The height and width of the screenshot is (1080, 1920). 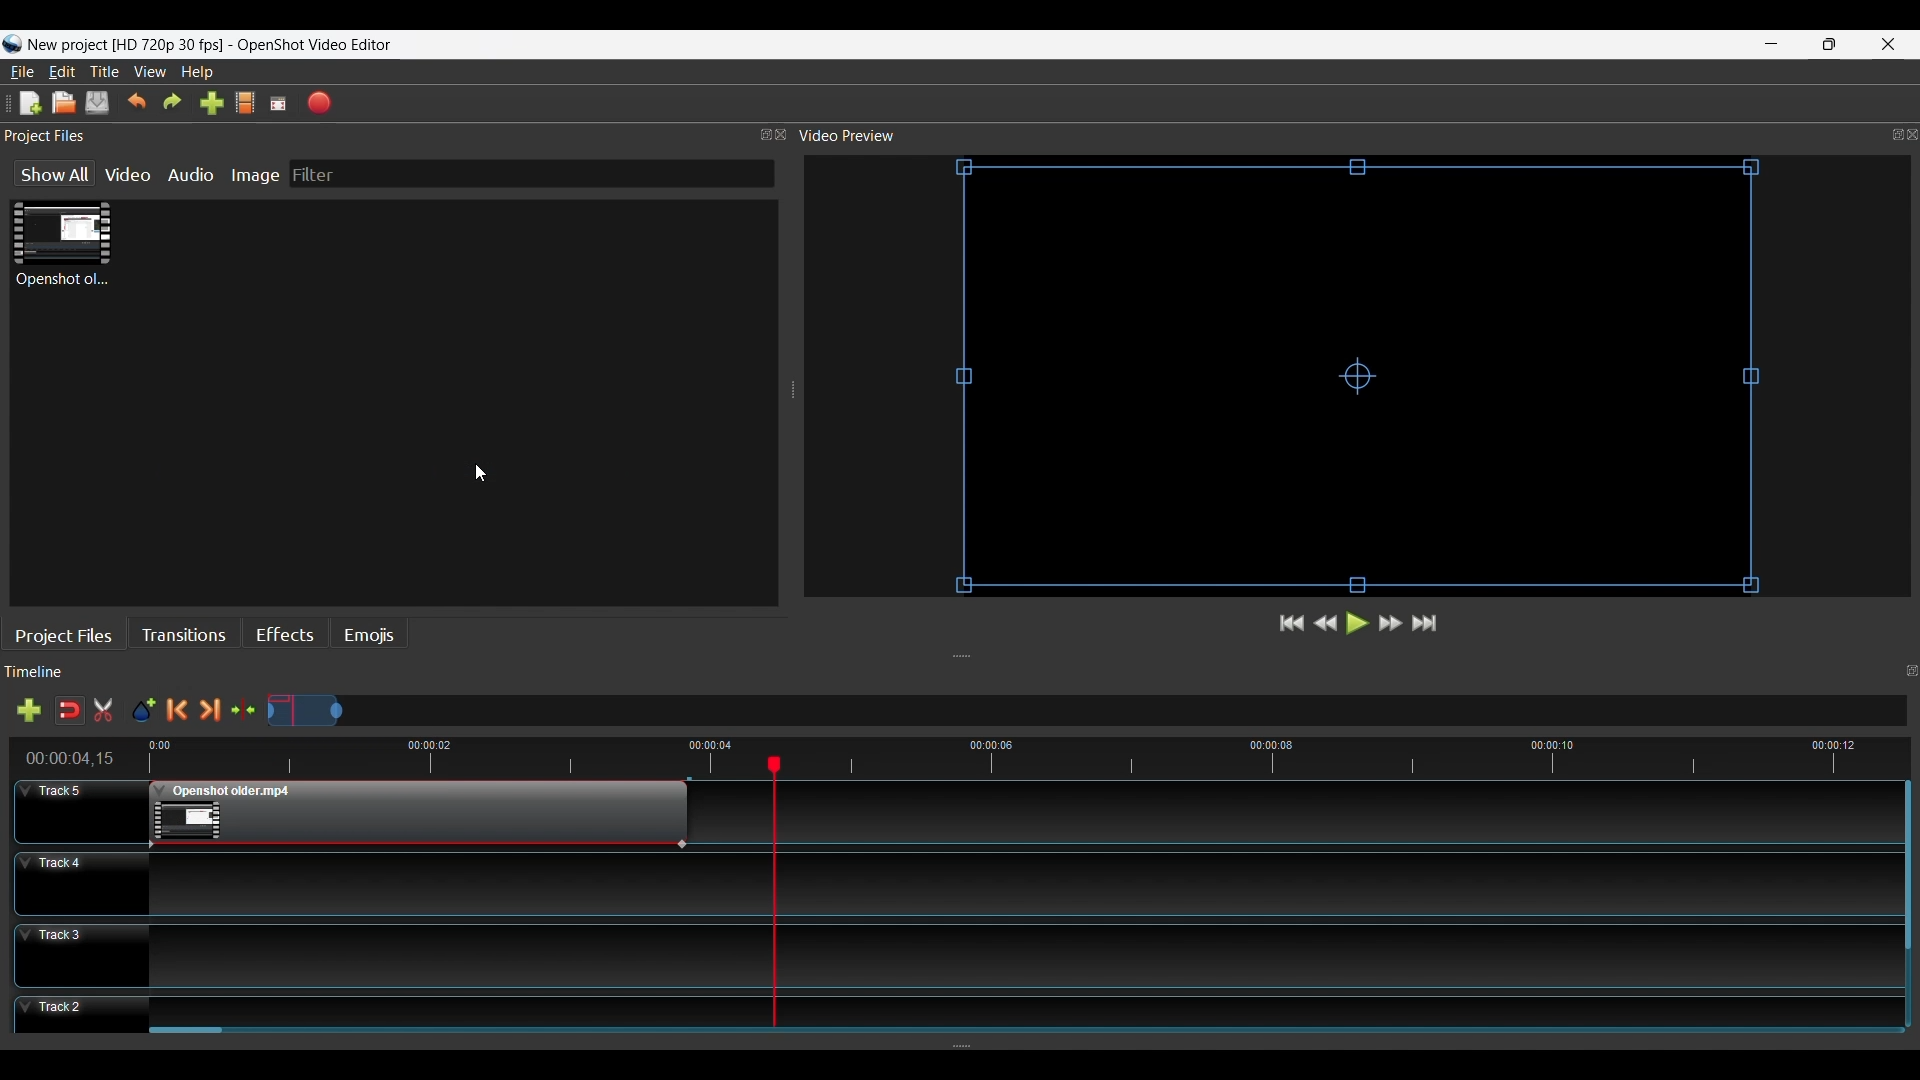 I want to click on Clip, so click(x=62, y=245).